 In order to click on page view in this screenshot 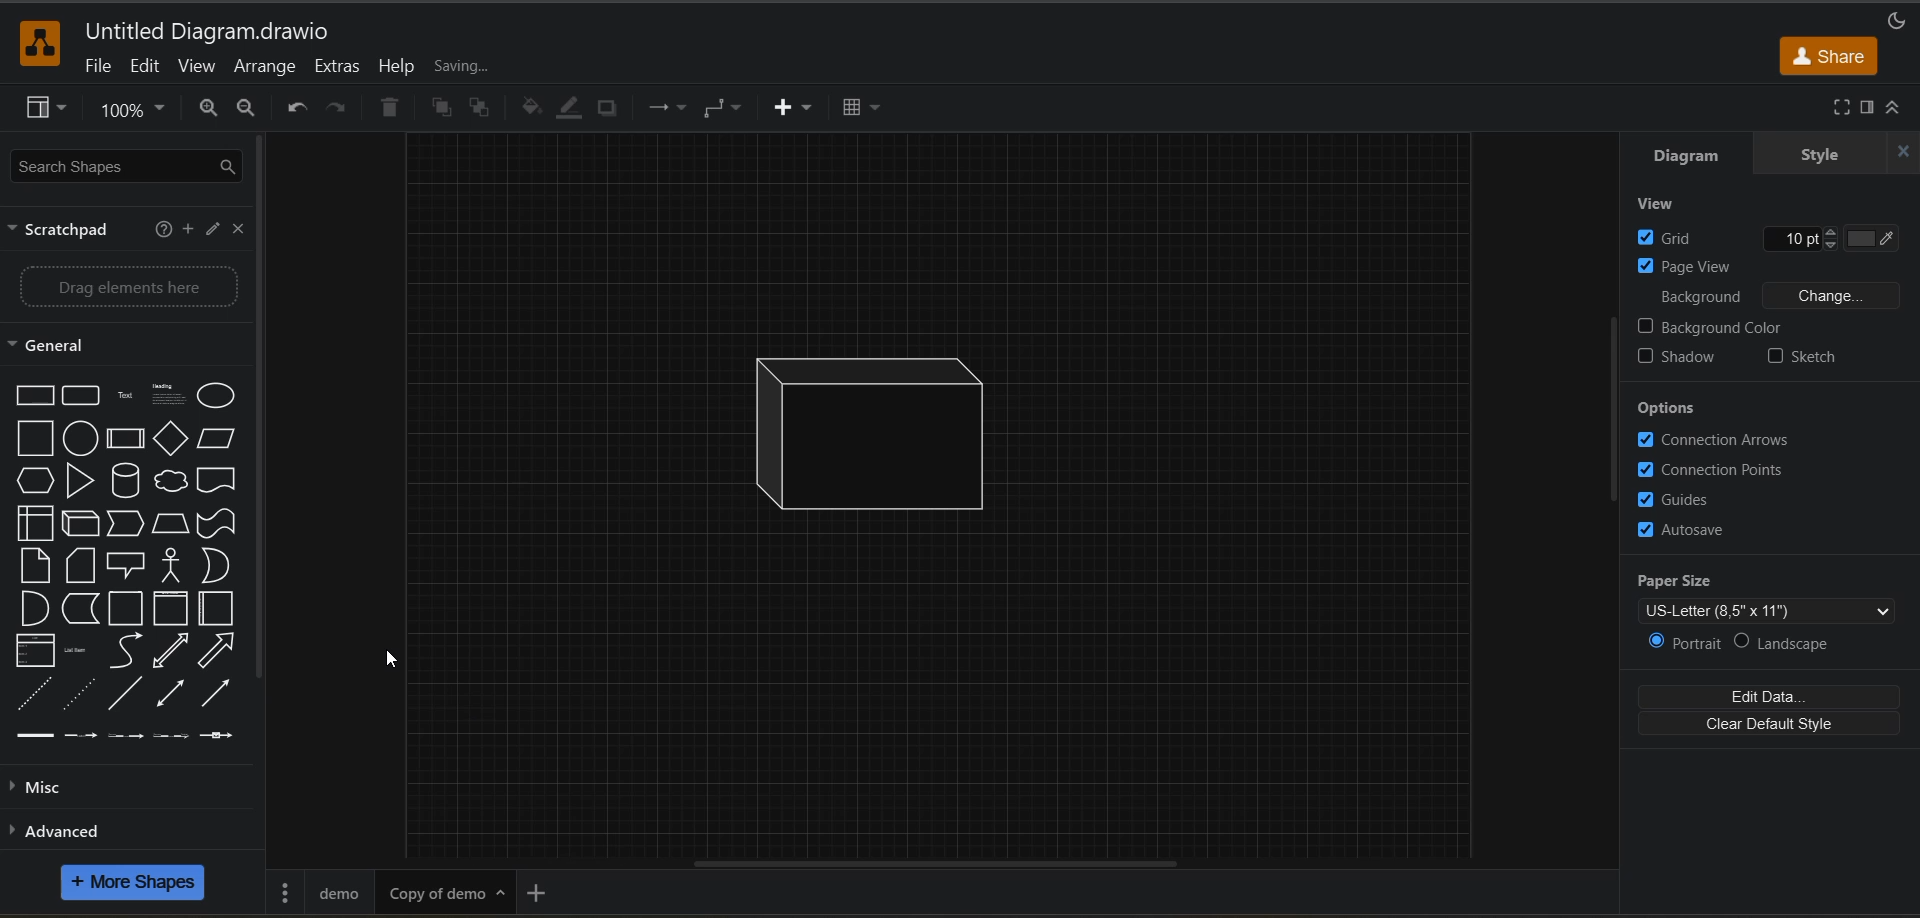, I will do `click(1695, 264)`.